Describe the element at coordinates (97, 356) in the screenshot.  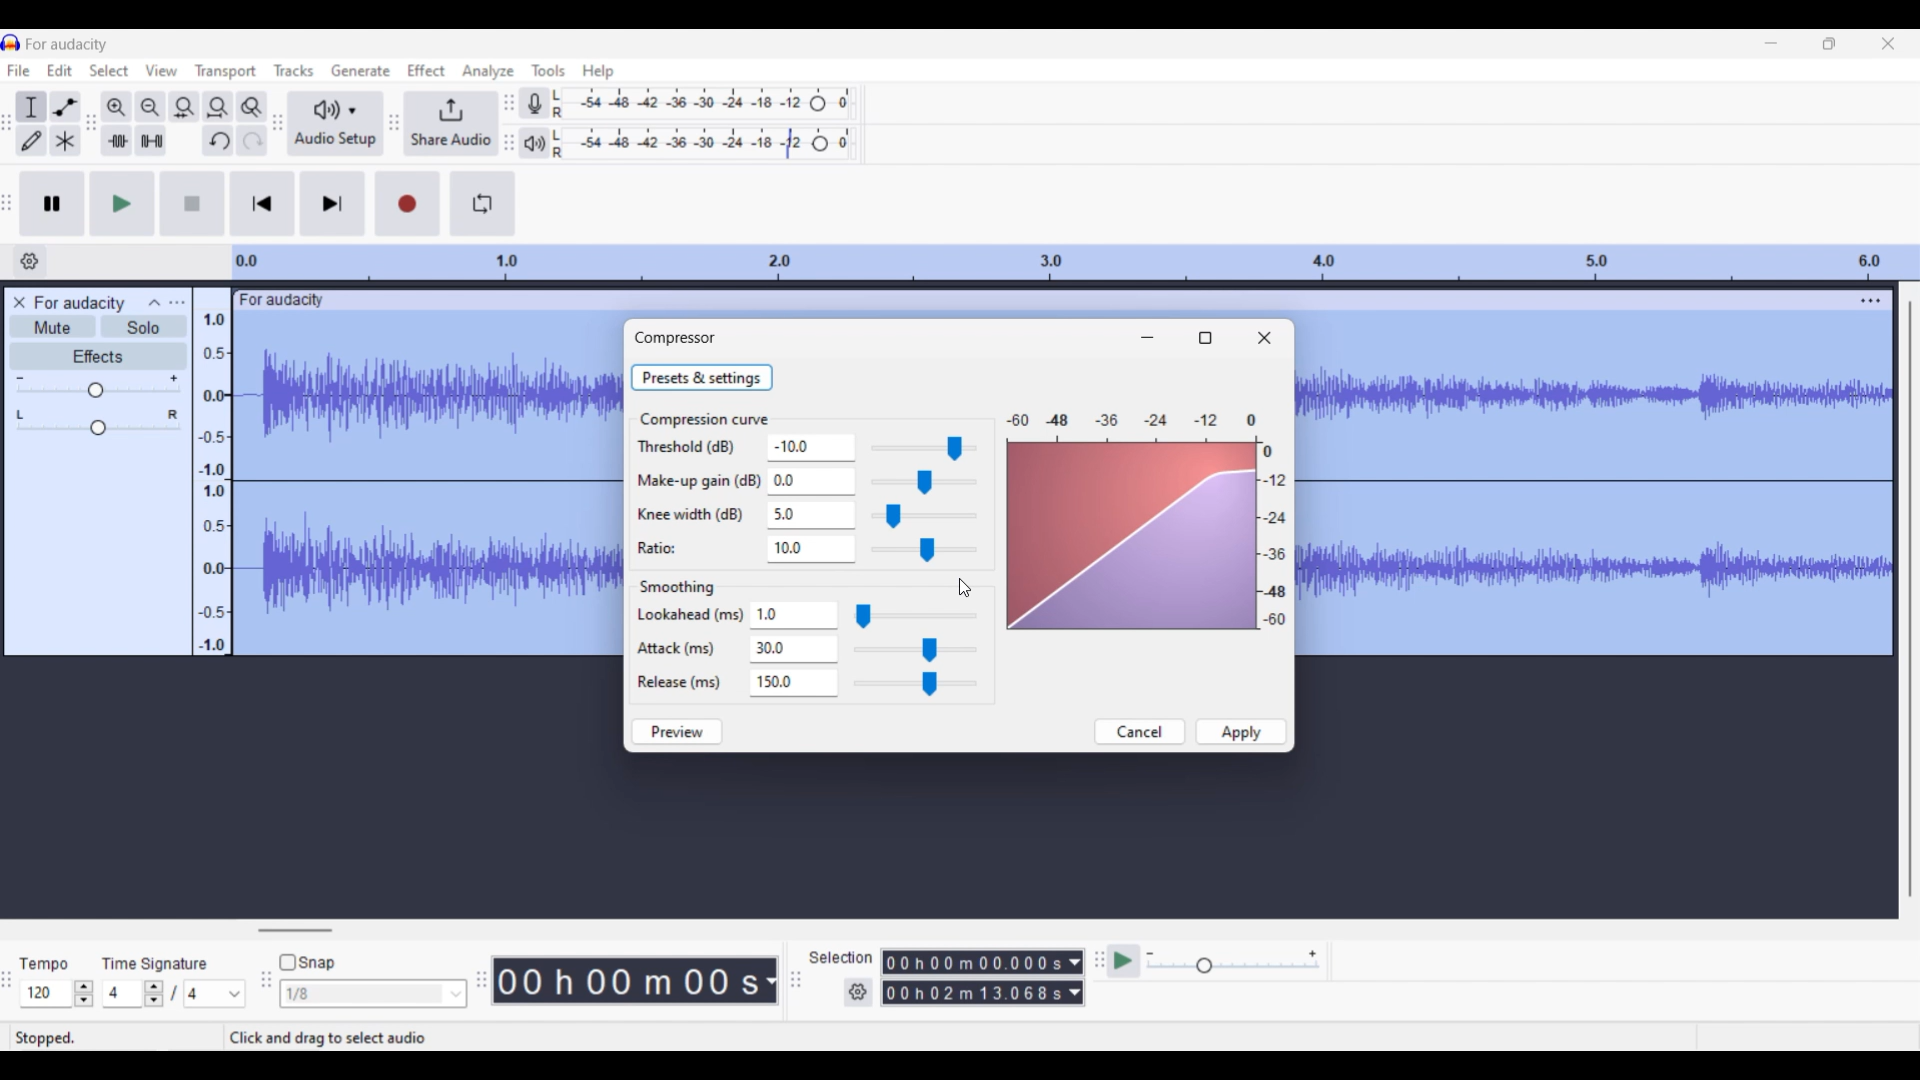
I see `Effects` at that location.